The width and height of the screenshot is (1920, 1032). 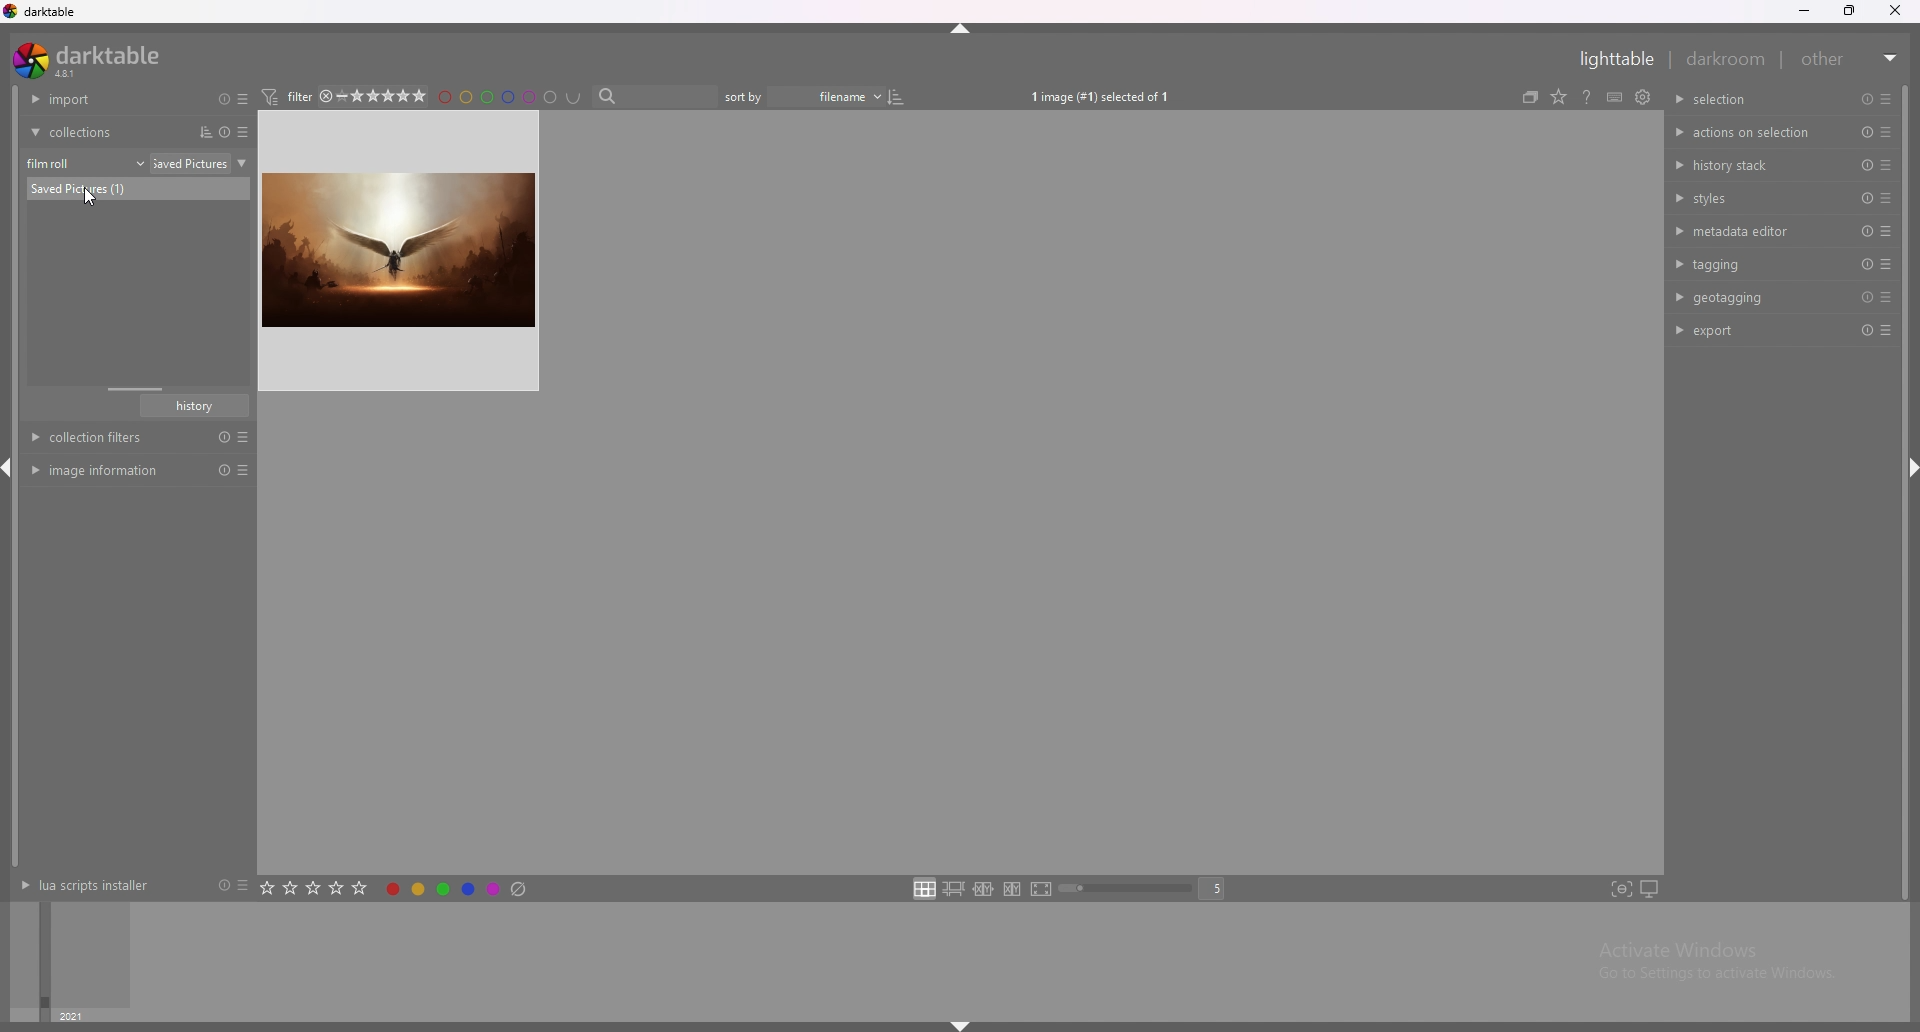 What do you see at coordinates (138, 190) in the screenshot?
I see `photo name` at bounding box center [138, 190].